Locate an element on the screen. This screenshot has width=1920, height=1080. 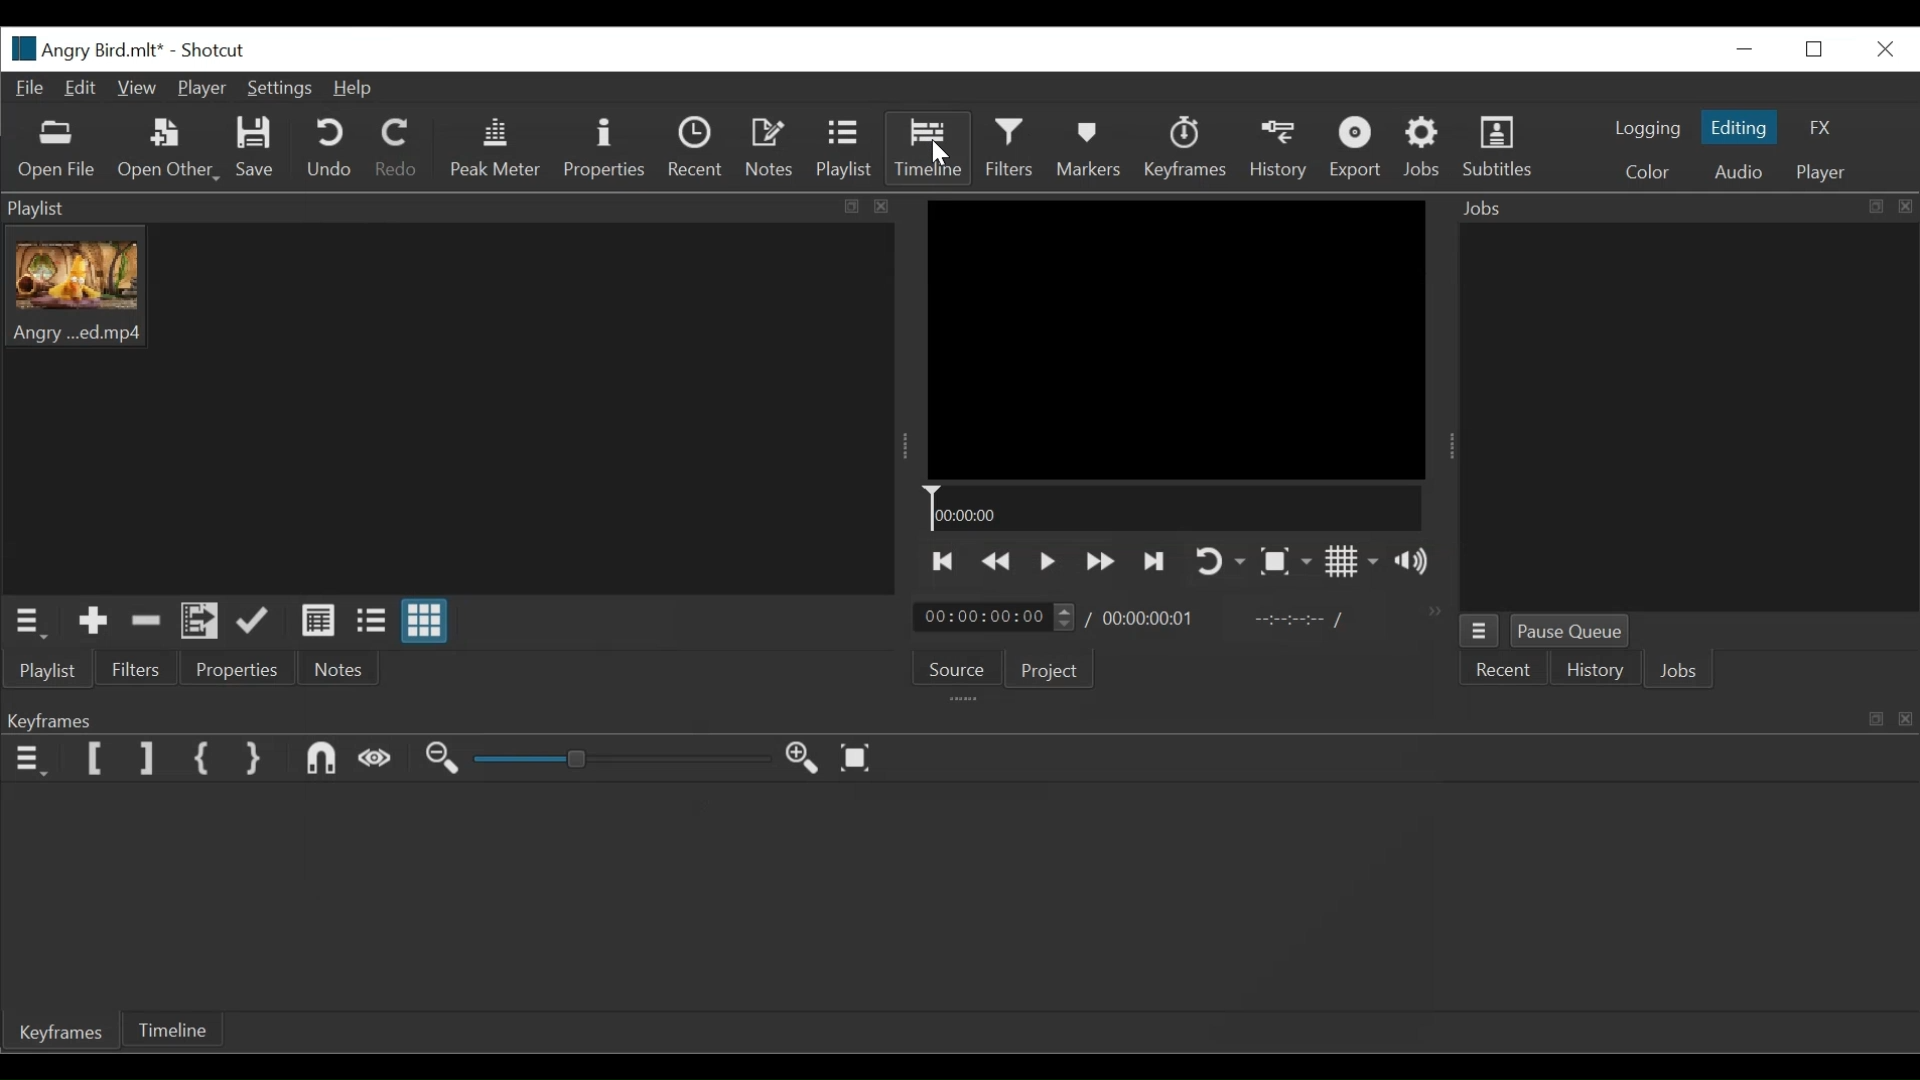
Subtitles is located at coordinates (1499, 147).